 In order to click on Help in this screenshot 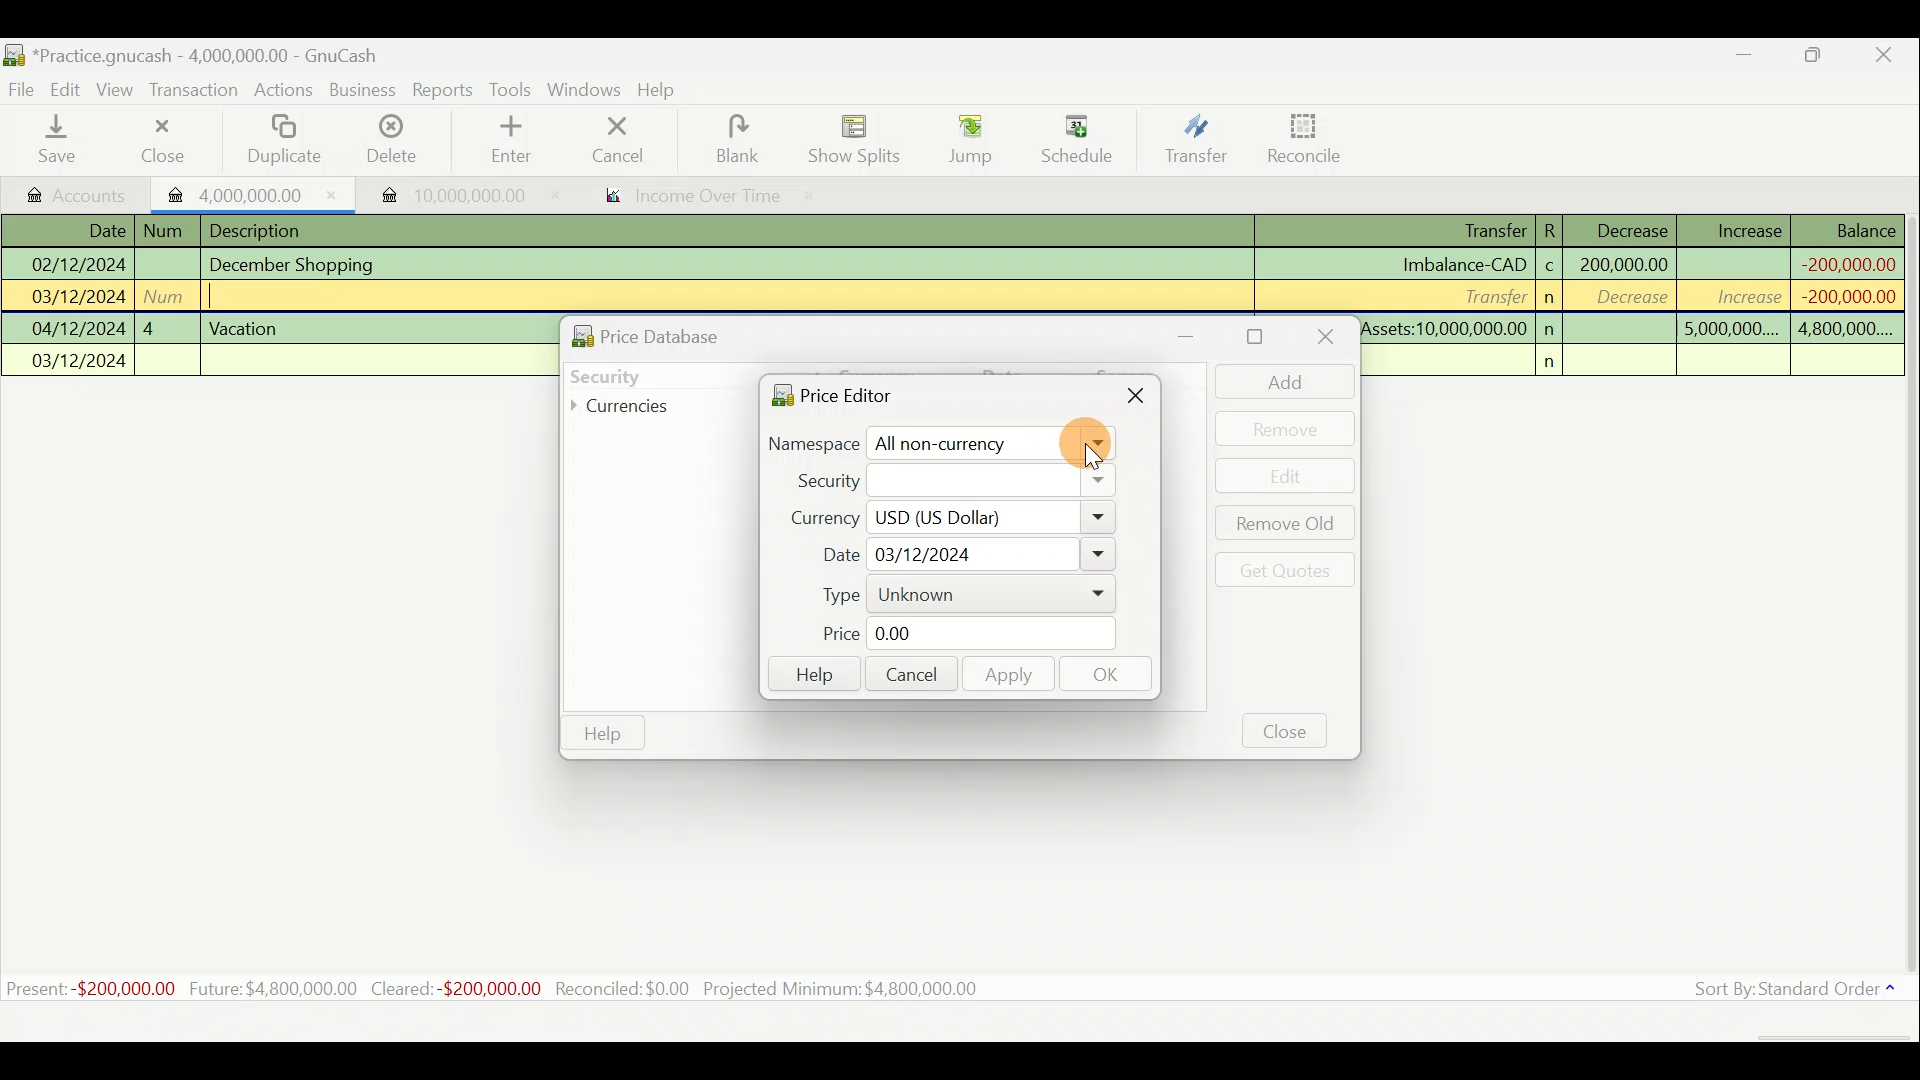, I will do `click(664, 92)`.